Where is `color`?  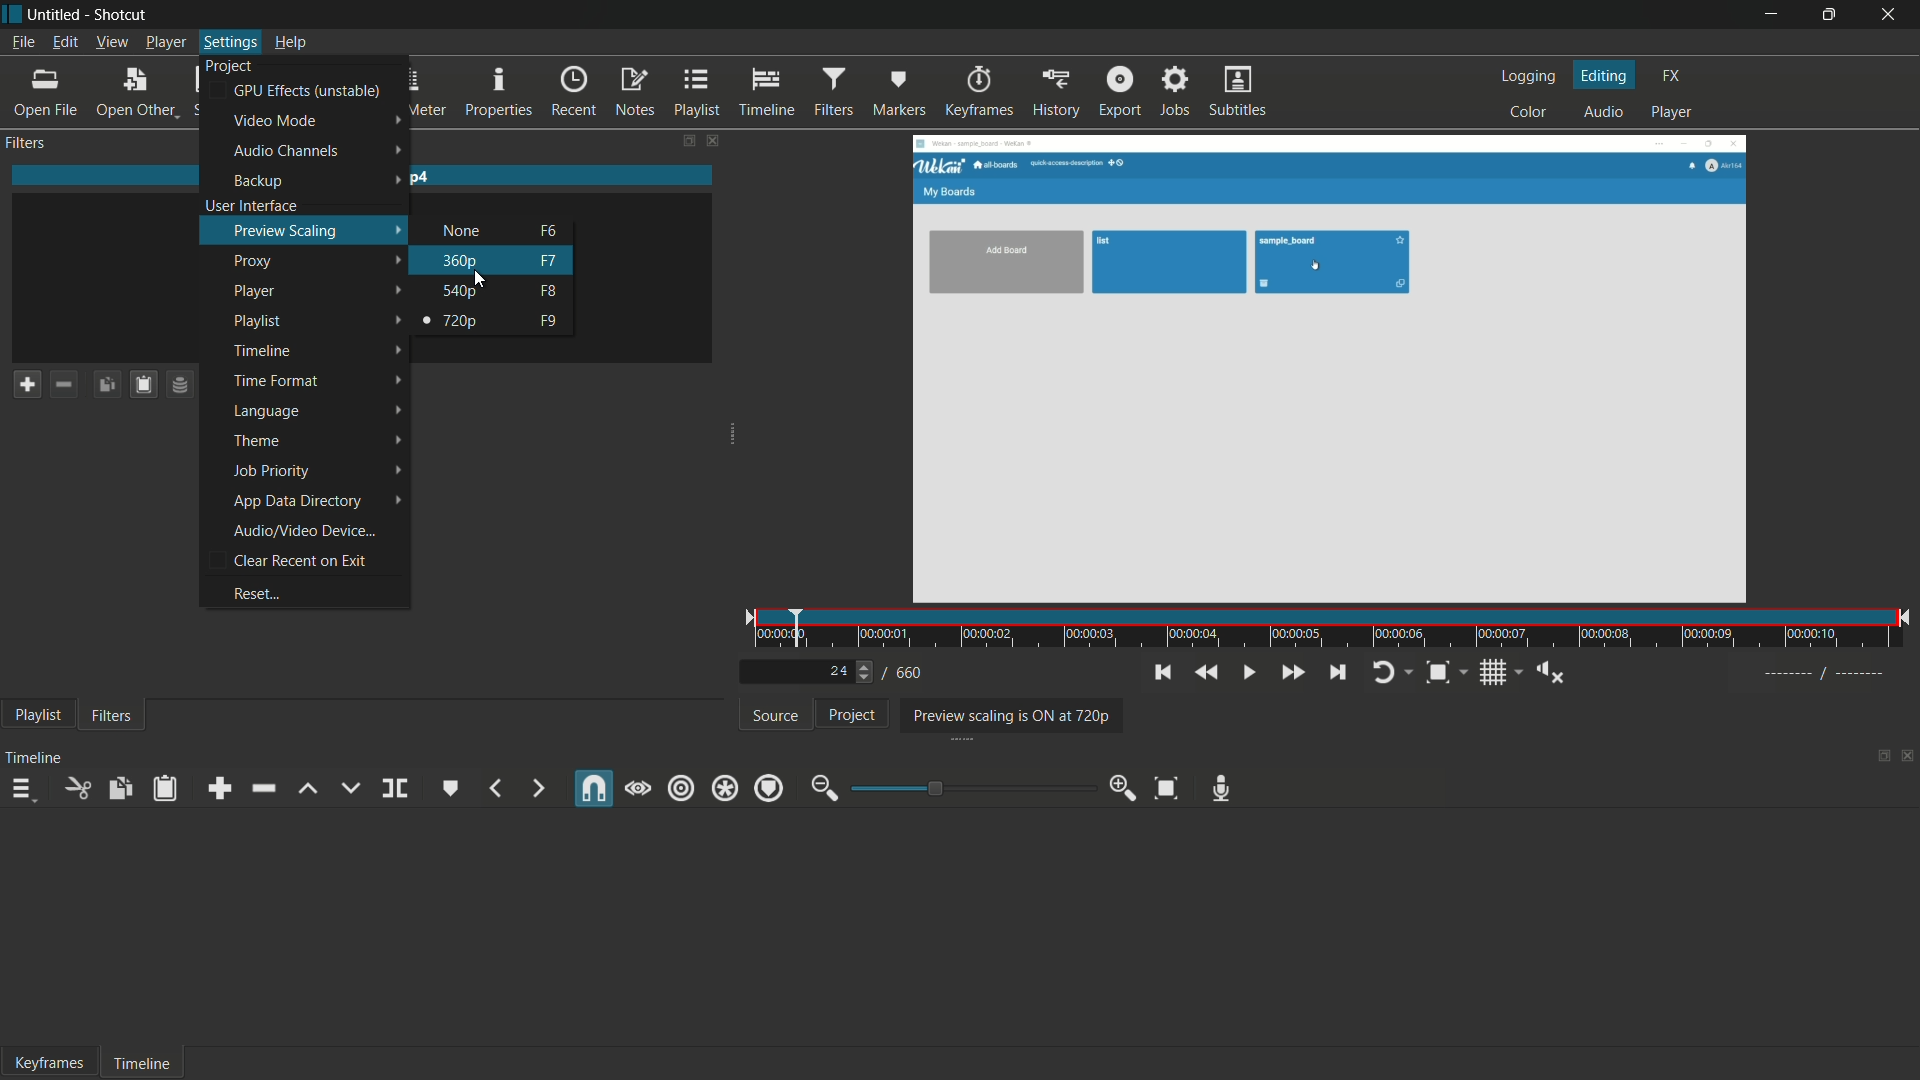
color is located at coordinates (1529, 113).